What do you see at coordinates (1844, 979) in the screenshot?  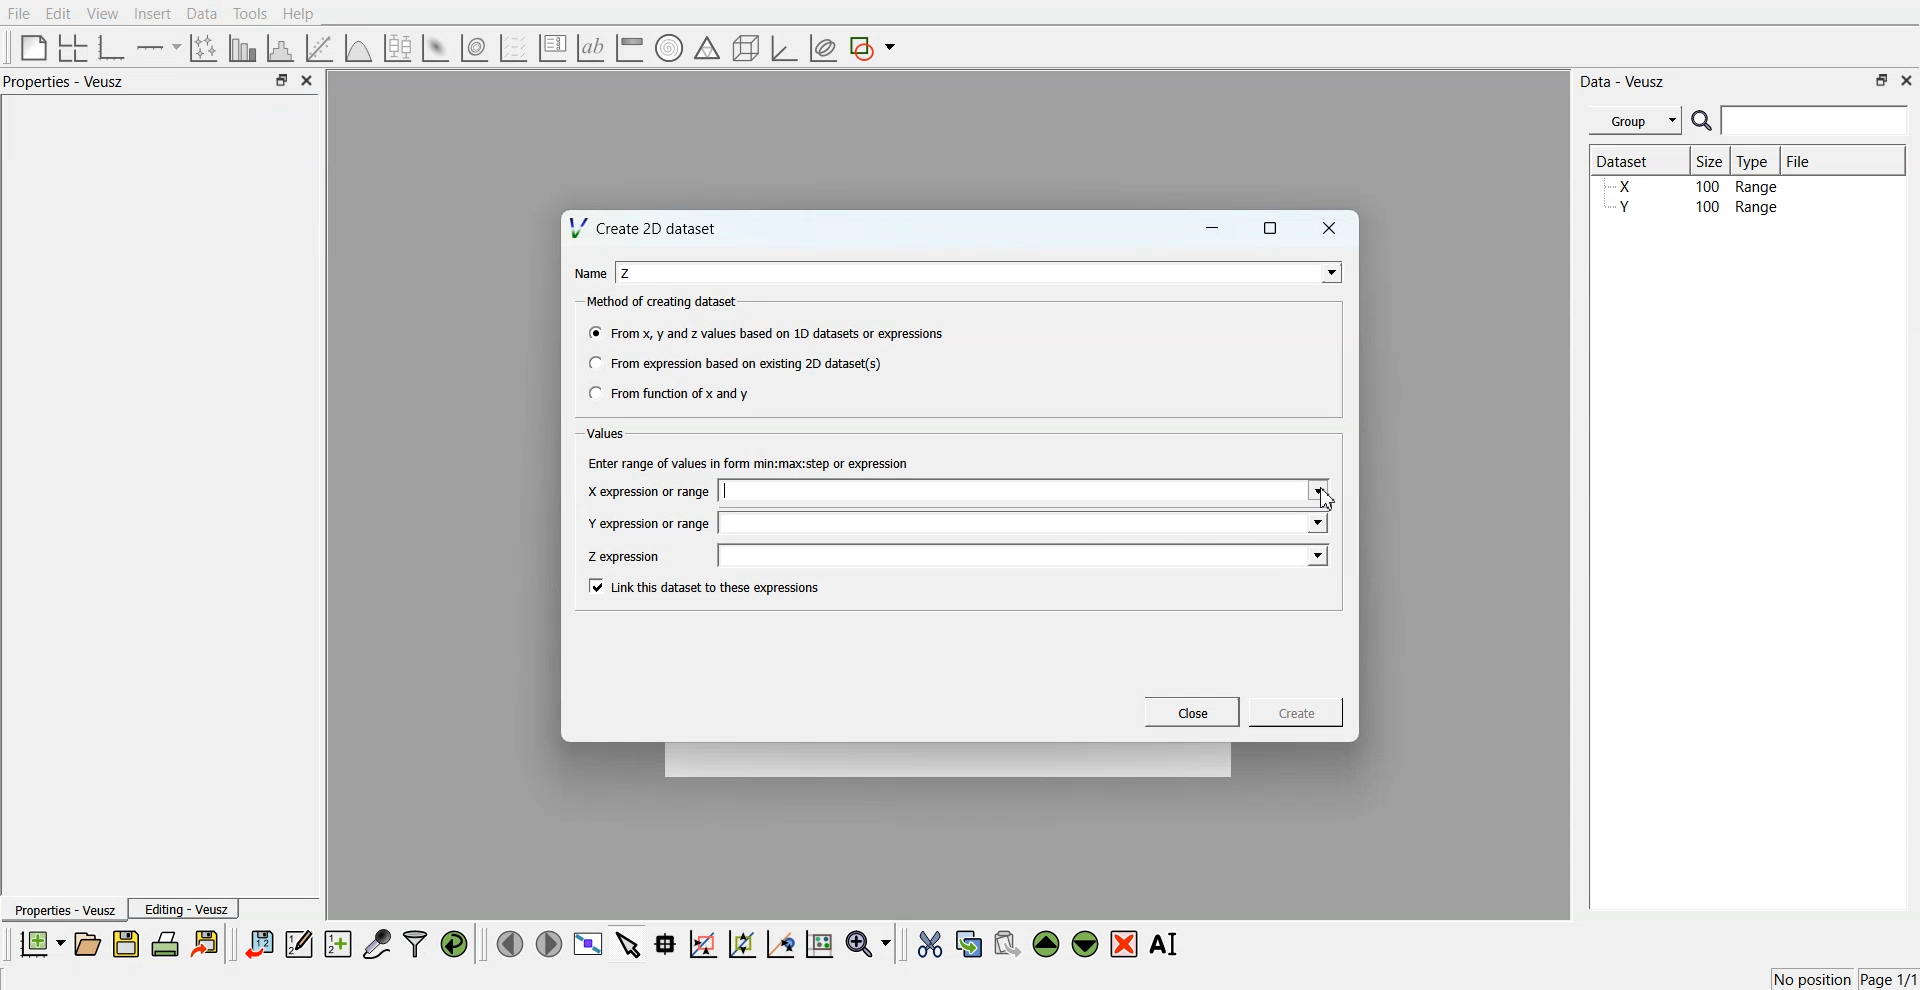 I see `No position Page 1/1` at bounding box center [1844, 979].